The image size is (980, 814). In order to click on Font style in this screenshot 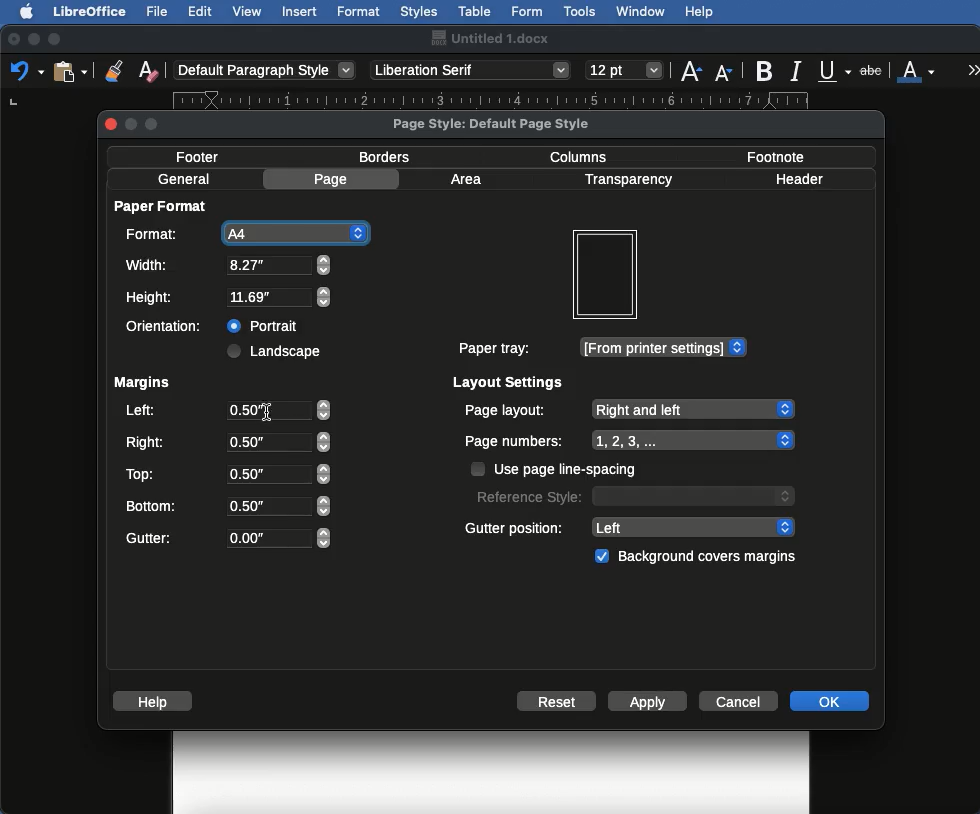, I will do `click(472, 70)`.